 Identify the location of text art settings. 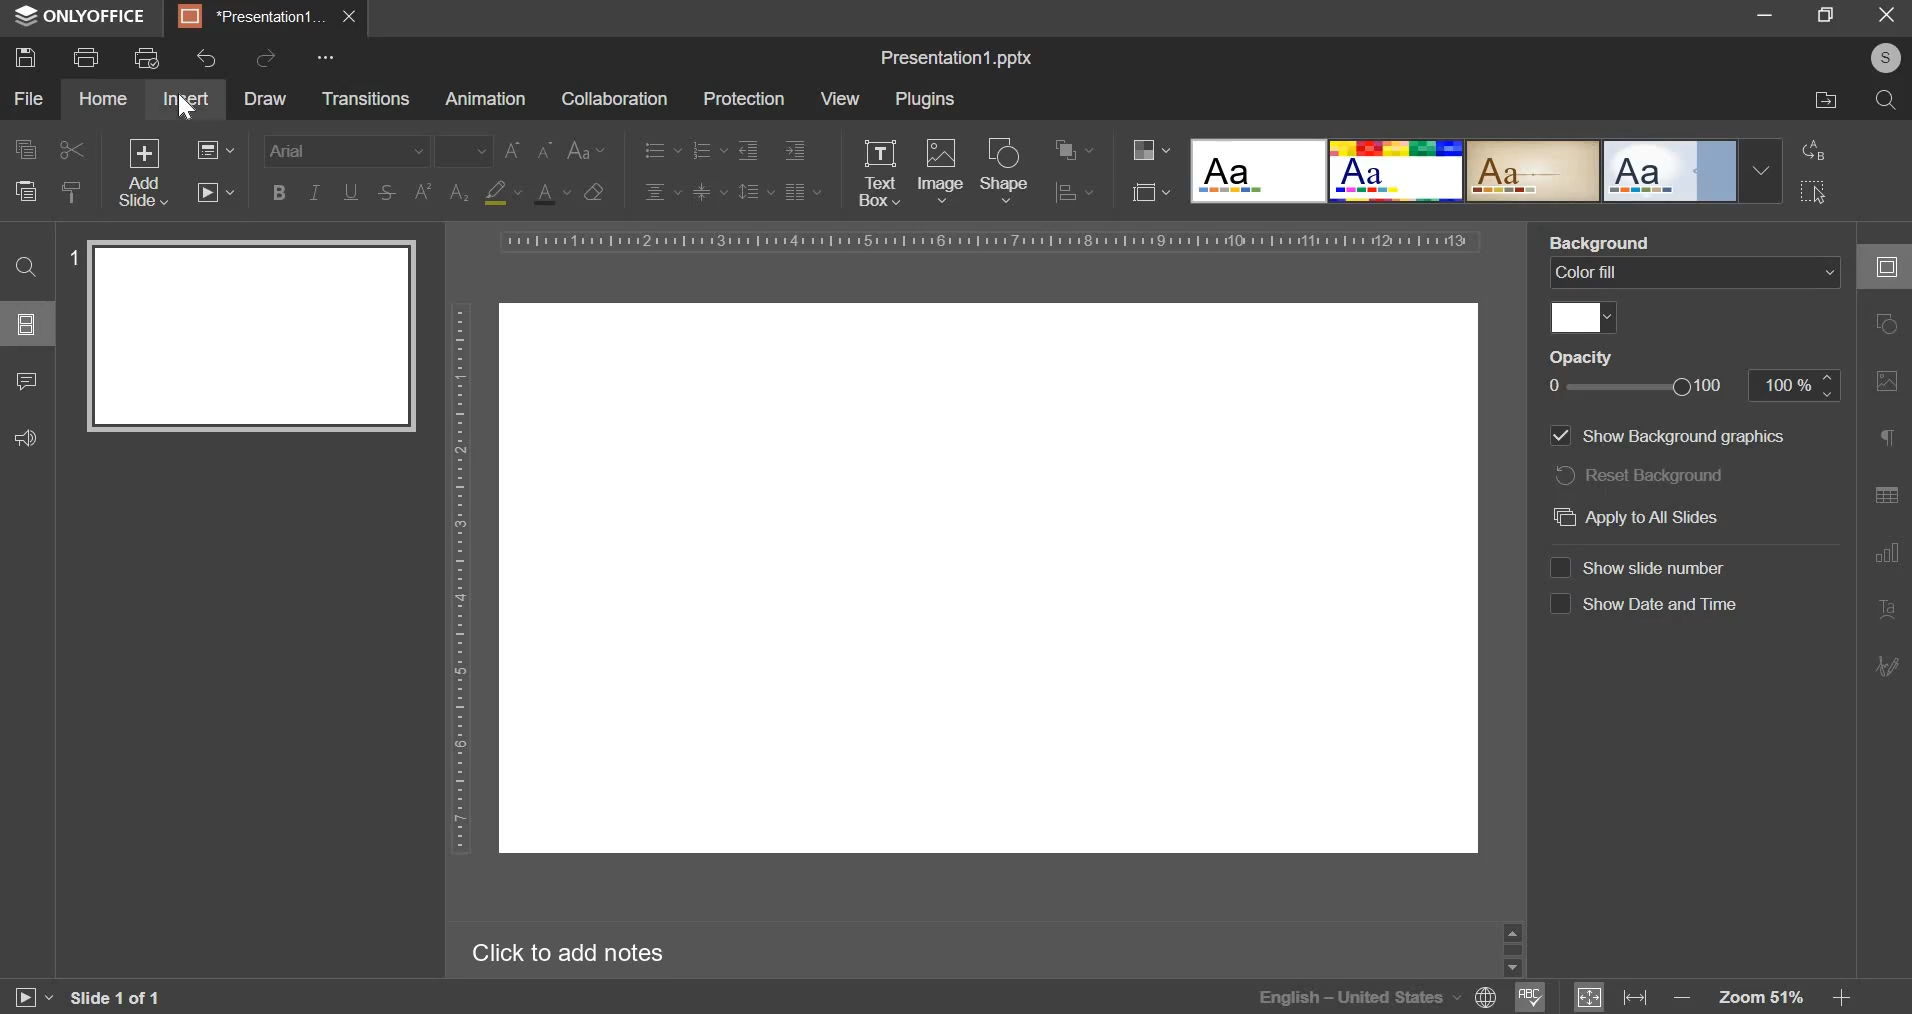
(1884, 611).